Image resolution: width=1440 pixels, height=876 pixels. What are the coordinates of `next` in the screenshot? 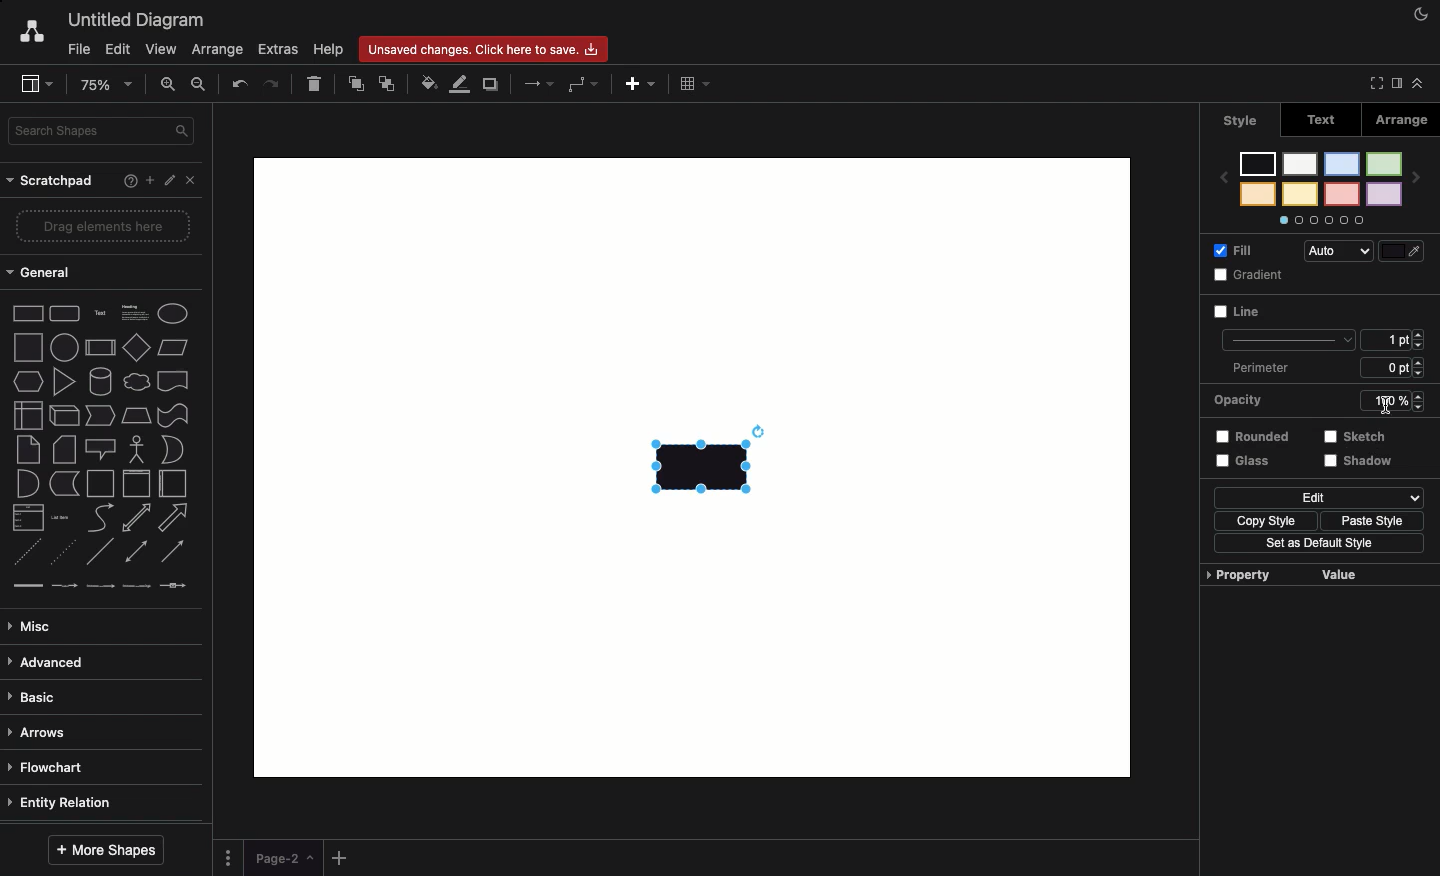 It's located at (1414, 177).